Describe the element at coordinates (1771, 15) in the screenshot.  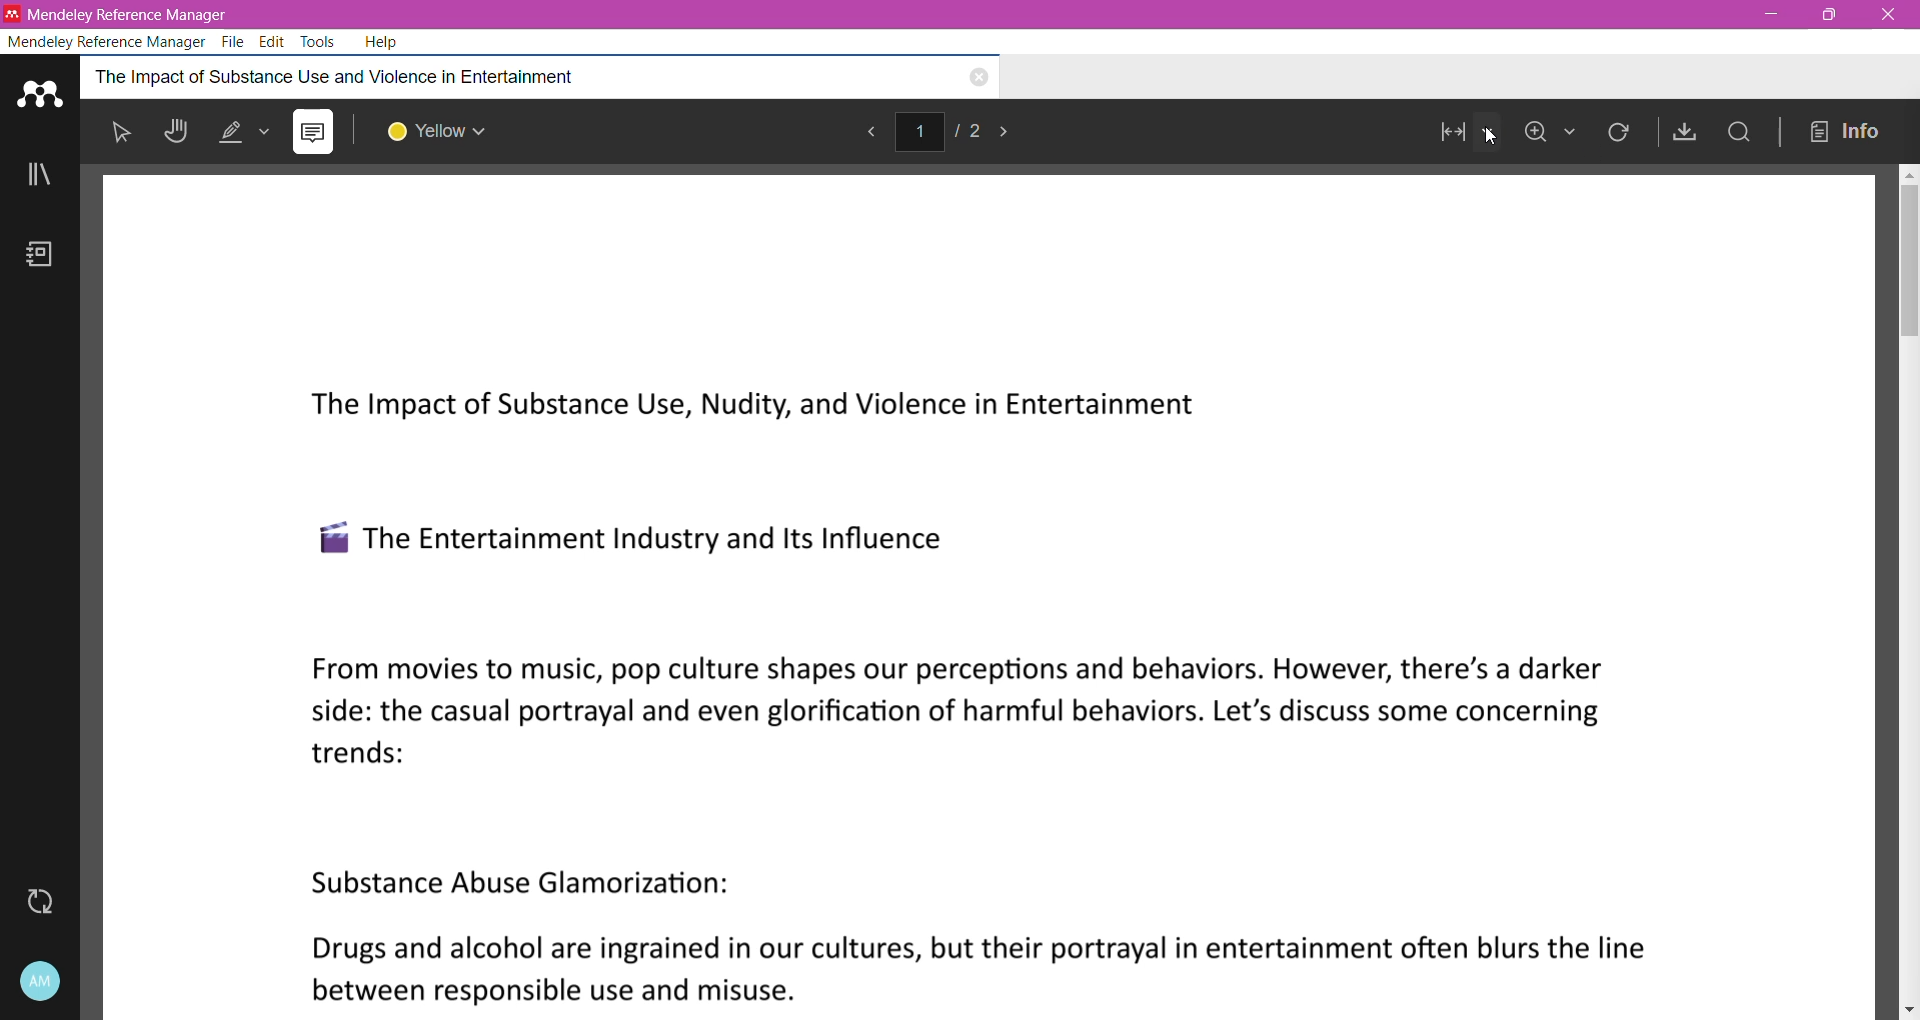
I see `Minimize` at that location.